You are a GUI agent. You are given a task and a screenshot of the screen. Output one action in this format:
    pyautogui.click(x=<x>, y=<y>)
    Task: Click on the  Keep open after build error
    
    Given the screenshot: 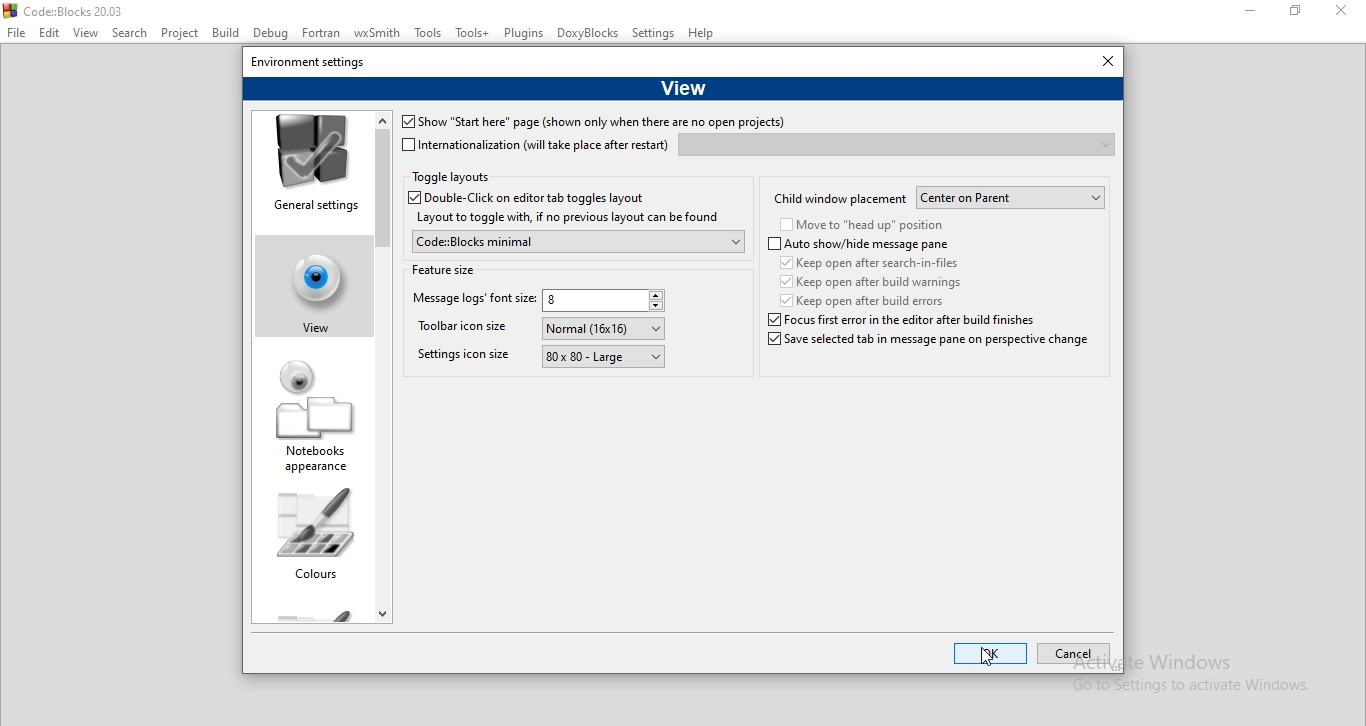 What is the action you would take?
    pyautogui.click(x=864, y=300)
    